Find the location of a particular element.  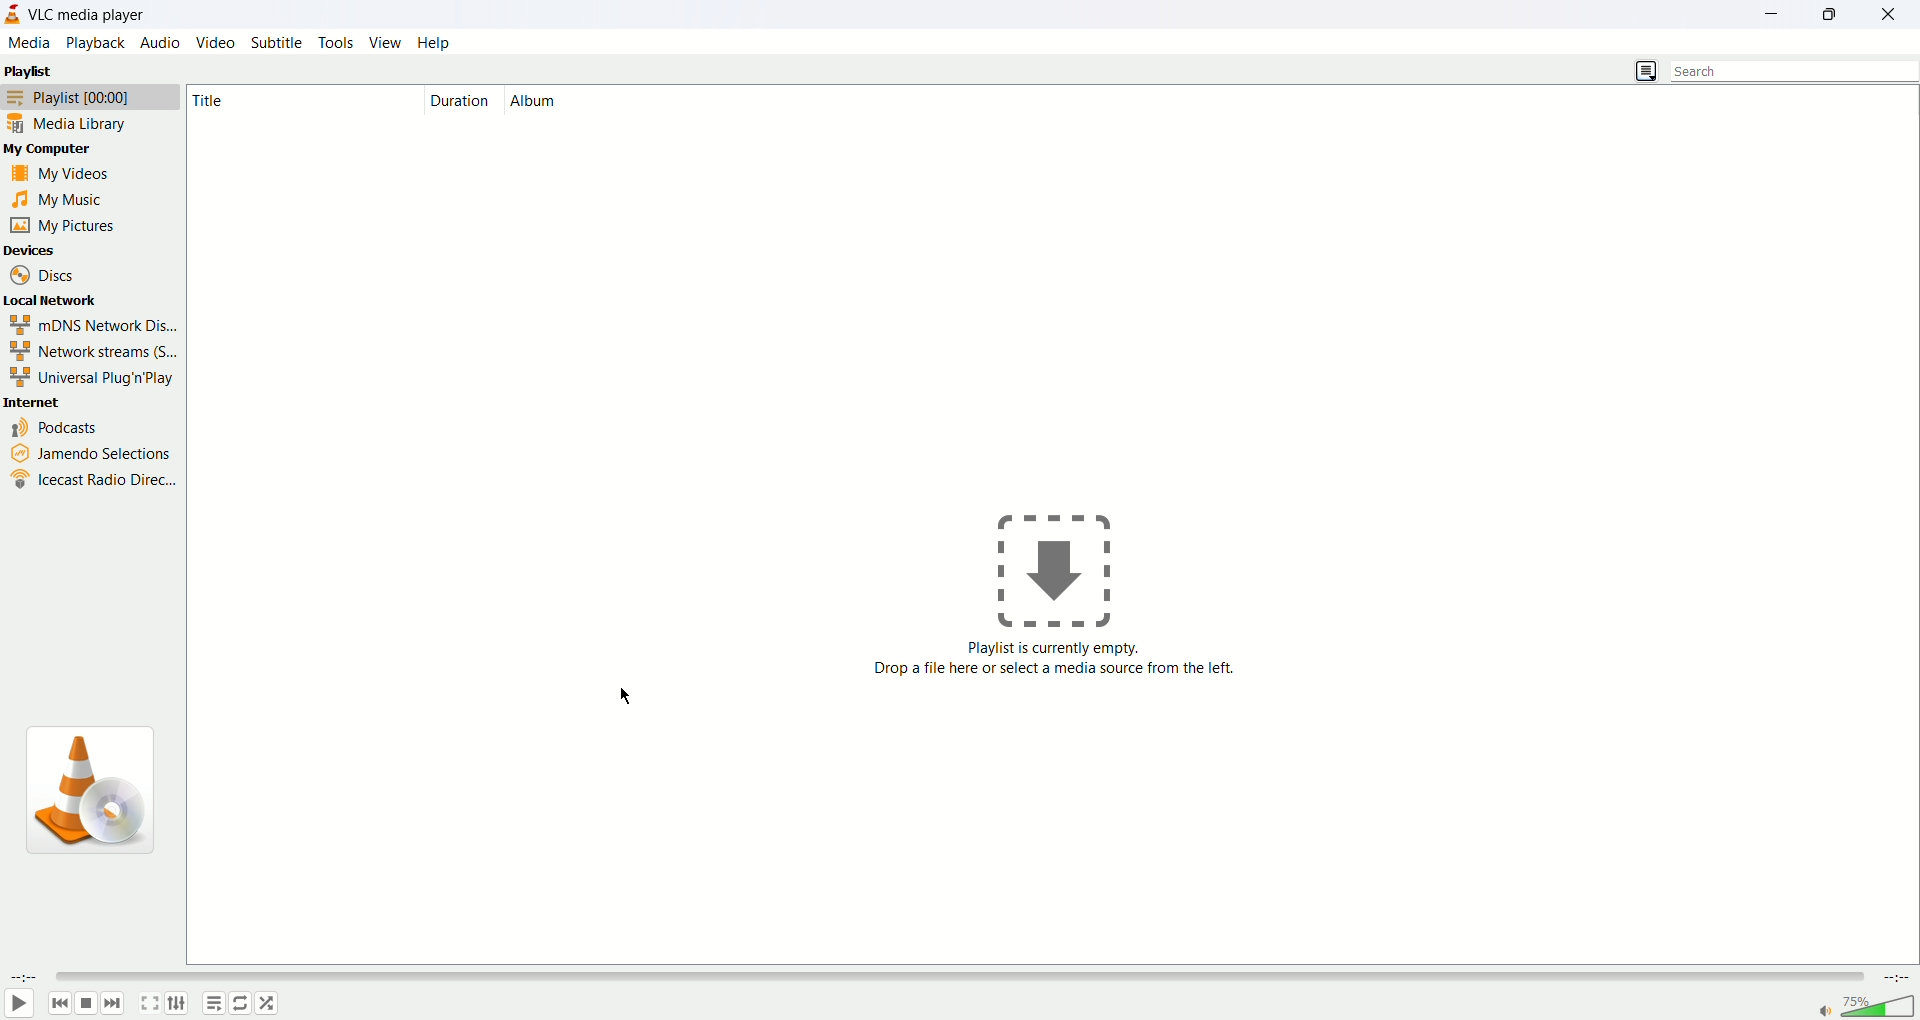

close is located at coordinates (1894, 14).